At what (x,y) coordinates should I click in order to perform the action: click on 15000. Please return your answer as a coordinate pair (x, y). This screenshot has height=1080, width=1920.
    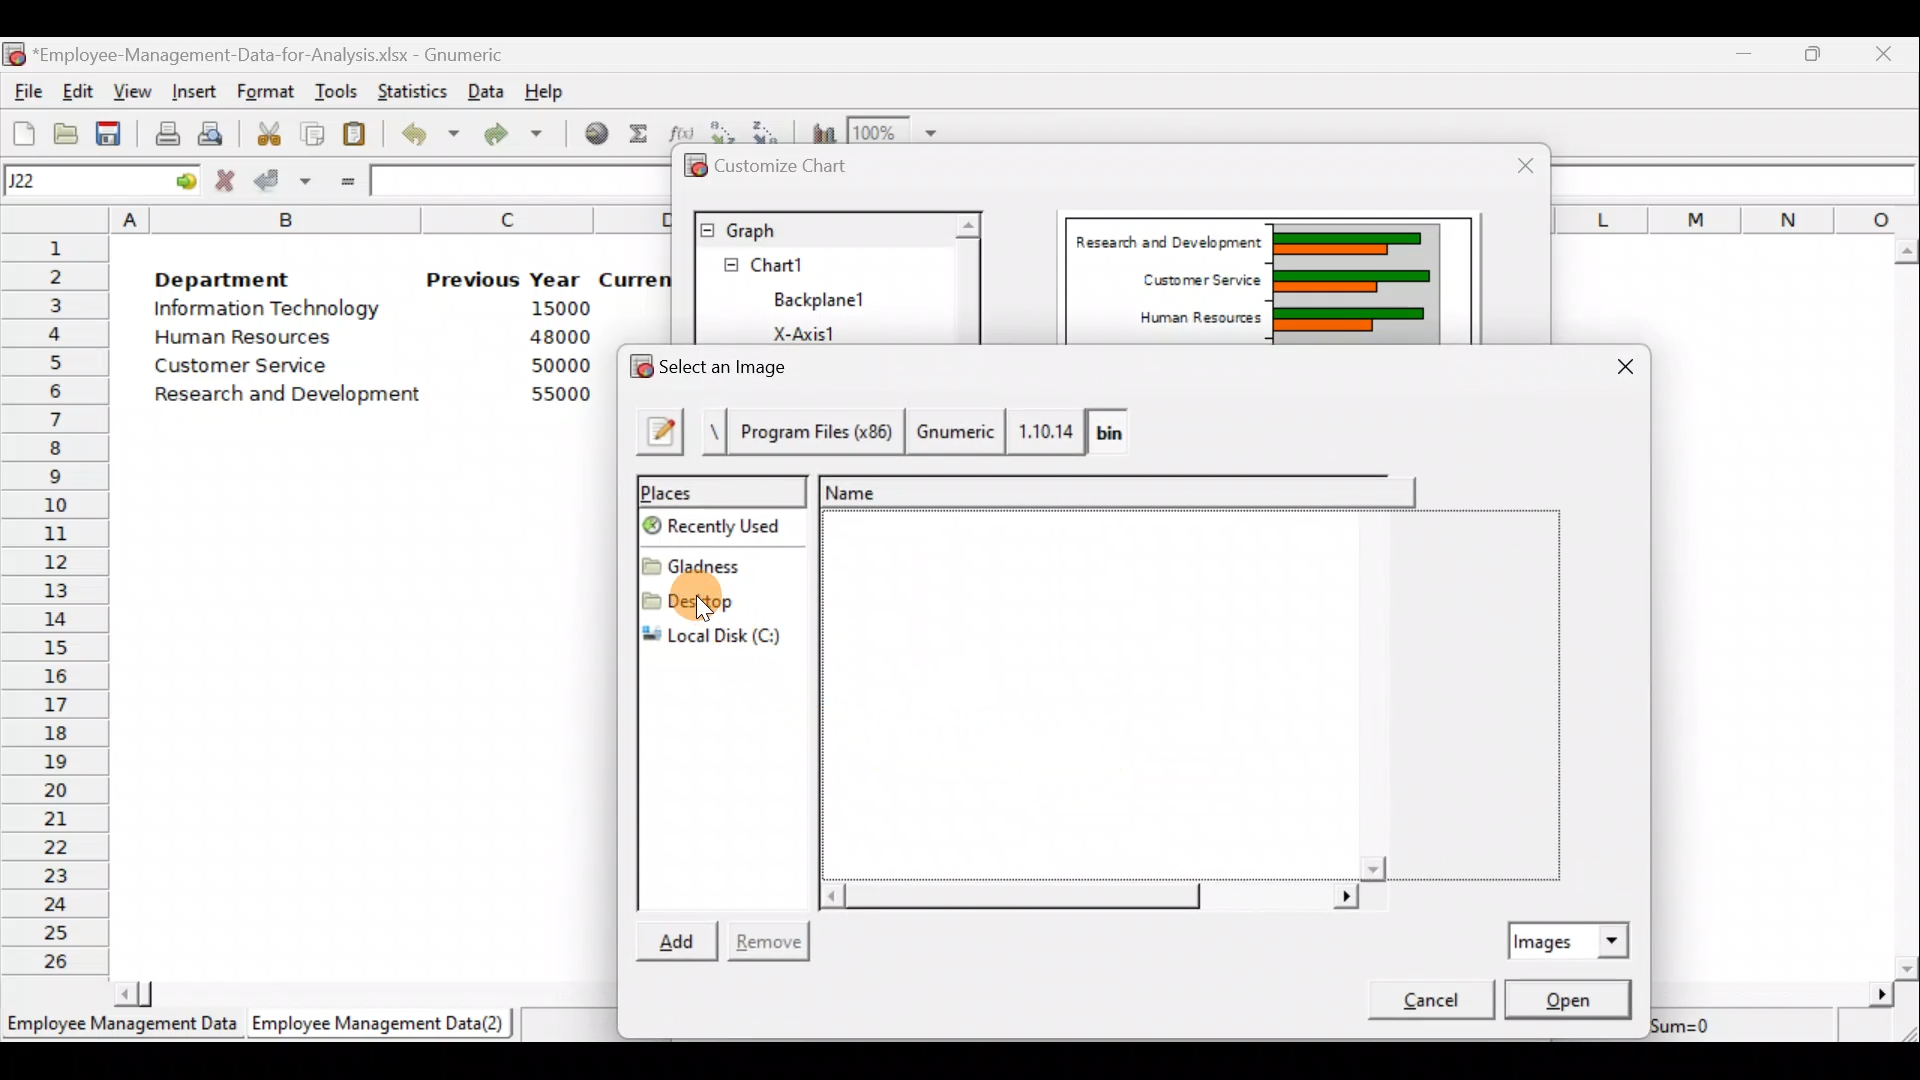
    Looking at the image, I should click on (554, 312).